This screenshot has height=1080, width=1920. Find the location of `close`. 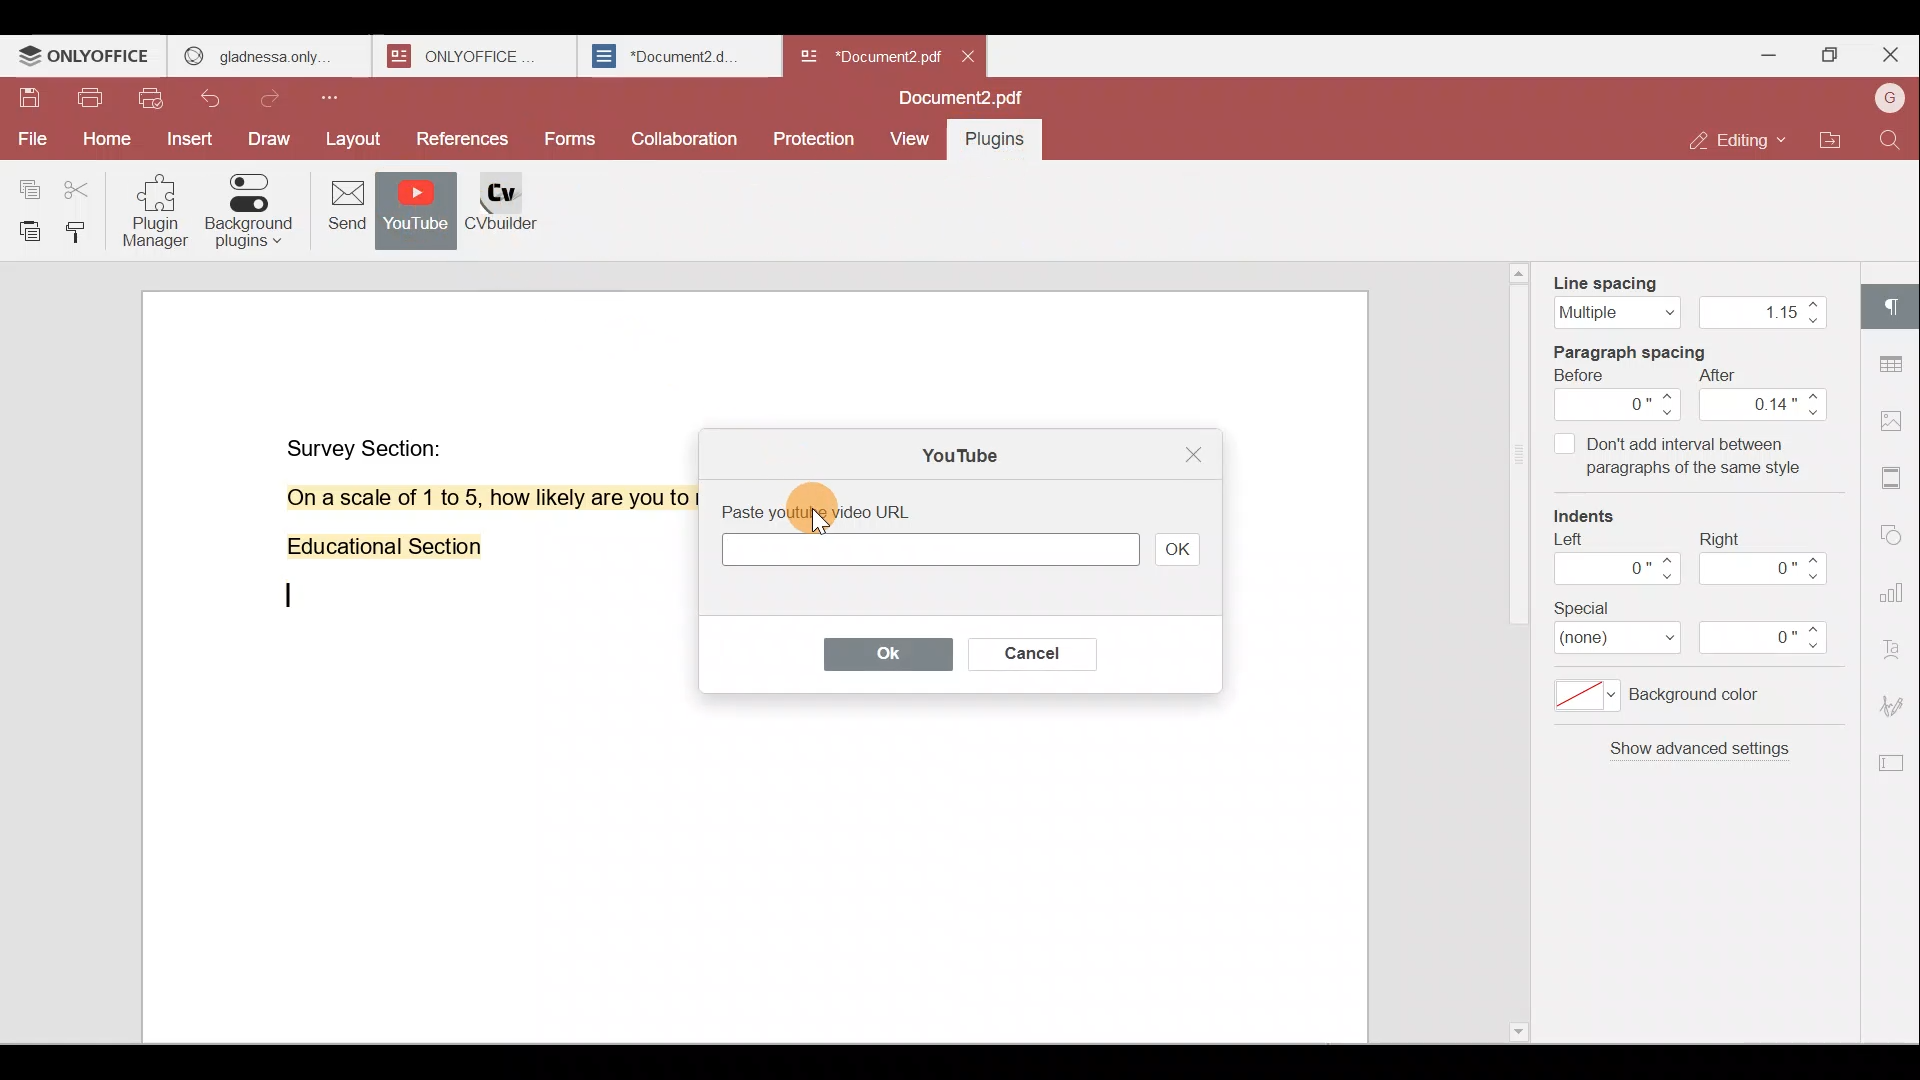

close is located at coordinates (968, 56).